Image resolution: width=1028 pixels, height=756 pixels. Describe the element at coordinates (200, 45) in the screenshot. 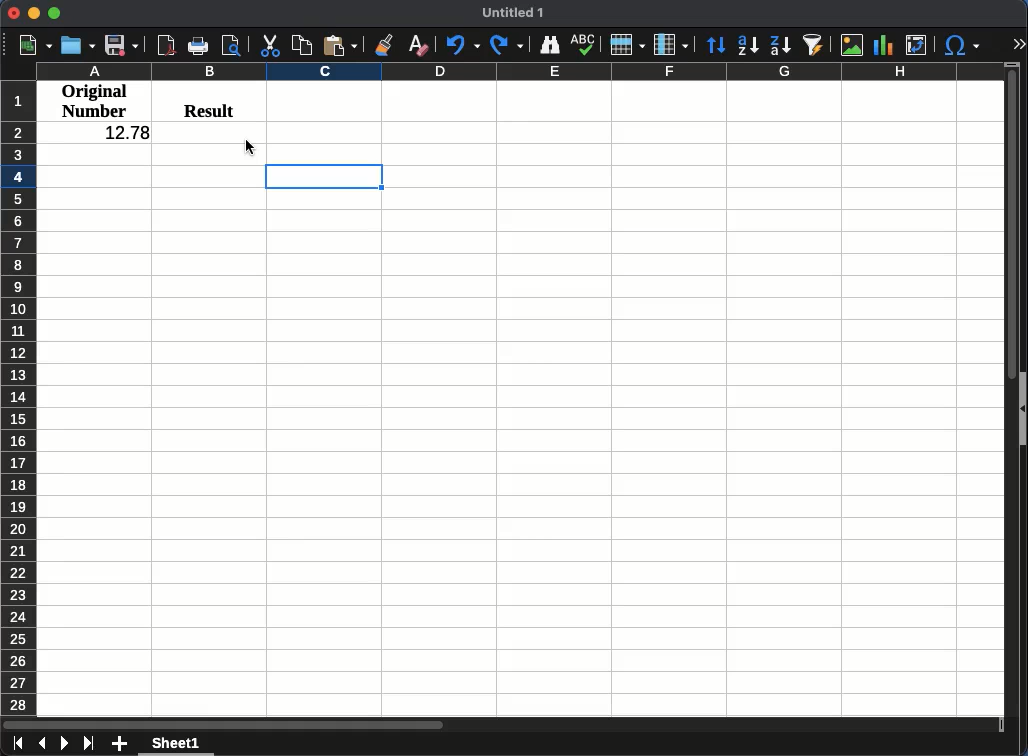

I see `print` at that location.